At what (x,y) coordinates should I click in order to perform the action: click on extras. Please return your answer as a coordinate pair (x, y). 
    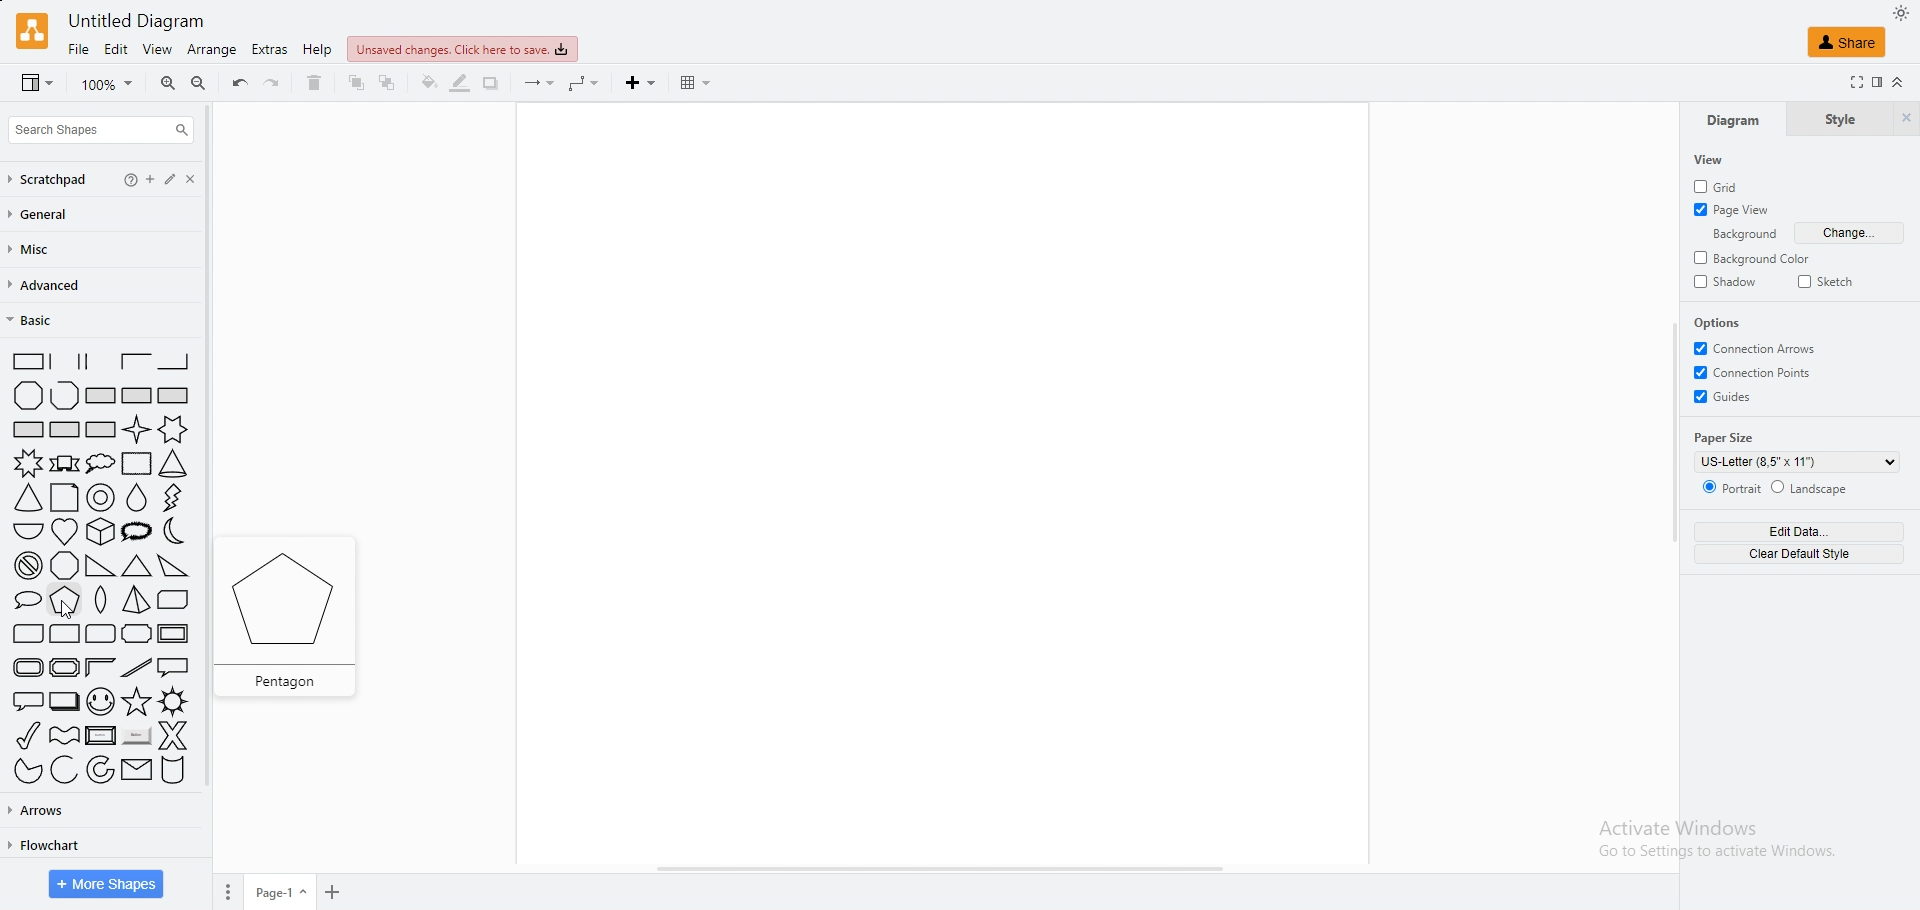
    Looking at the image, I should click on (270, 49).